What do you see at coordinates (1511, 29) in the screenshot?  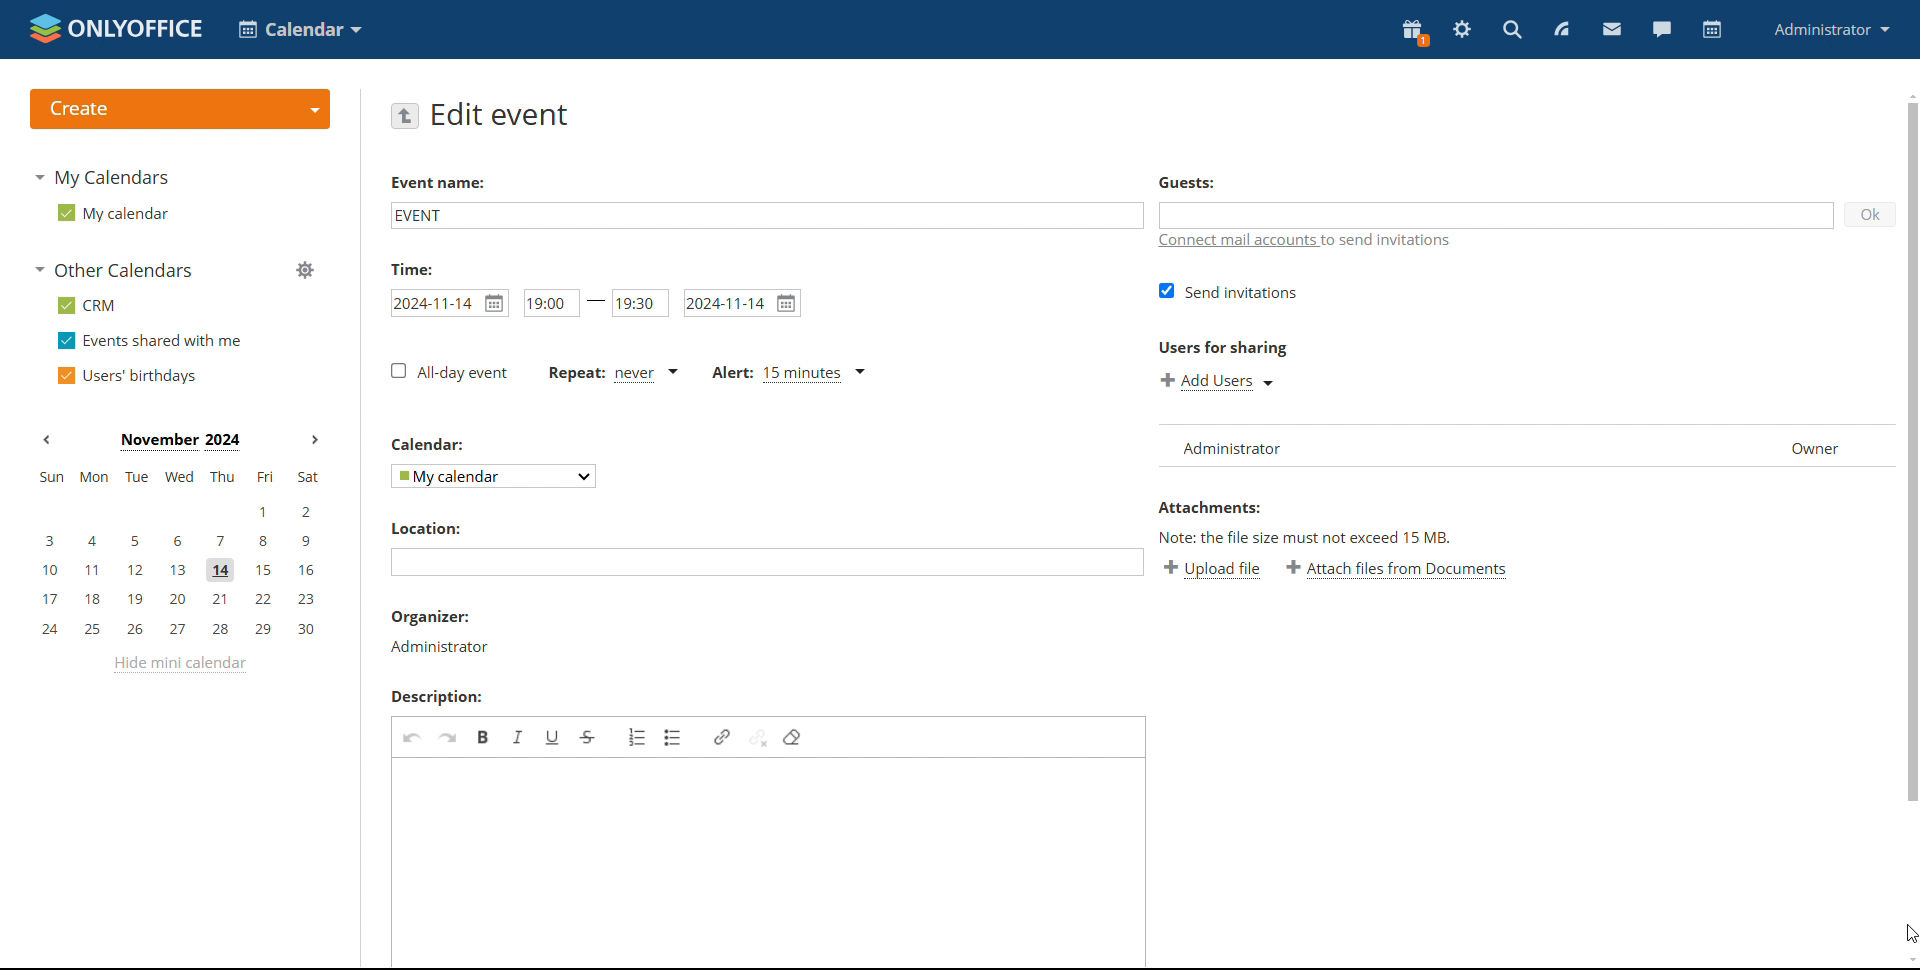 I see `search` at bounding box center [1511, 29].